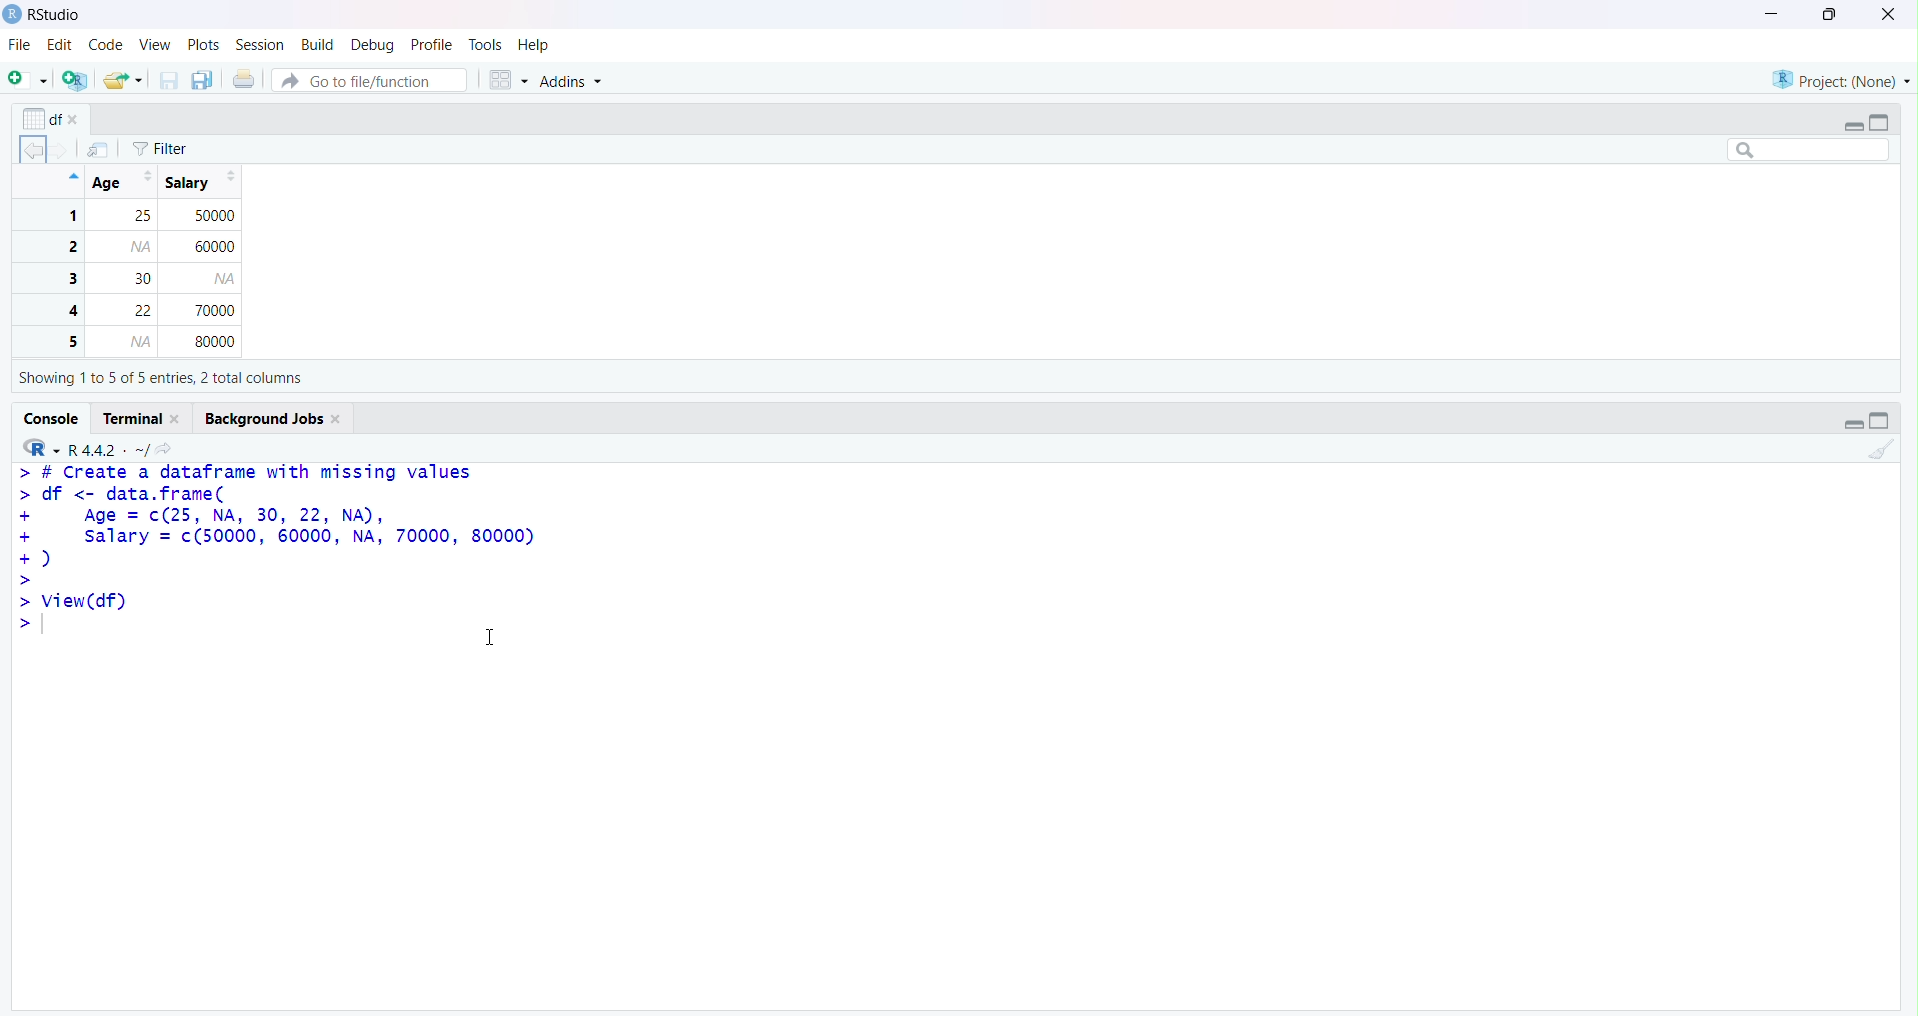  I want to click on Minimize, so click(1769, 13).